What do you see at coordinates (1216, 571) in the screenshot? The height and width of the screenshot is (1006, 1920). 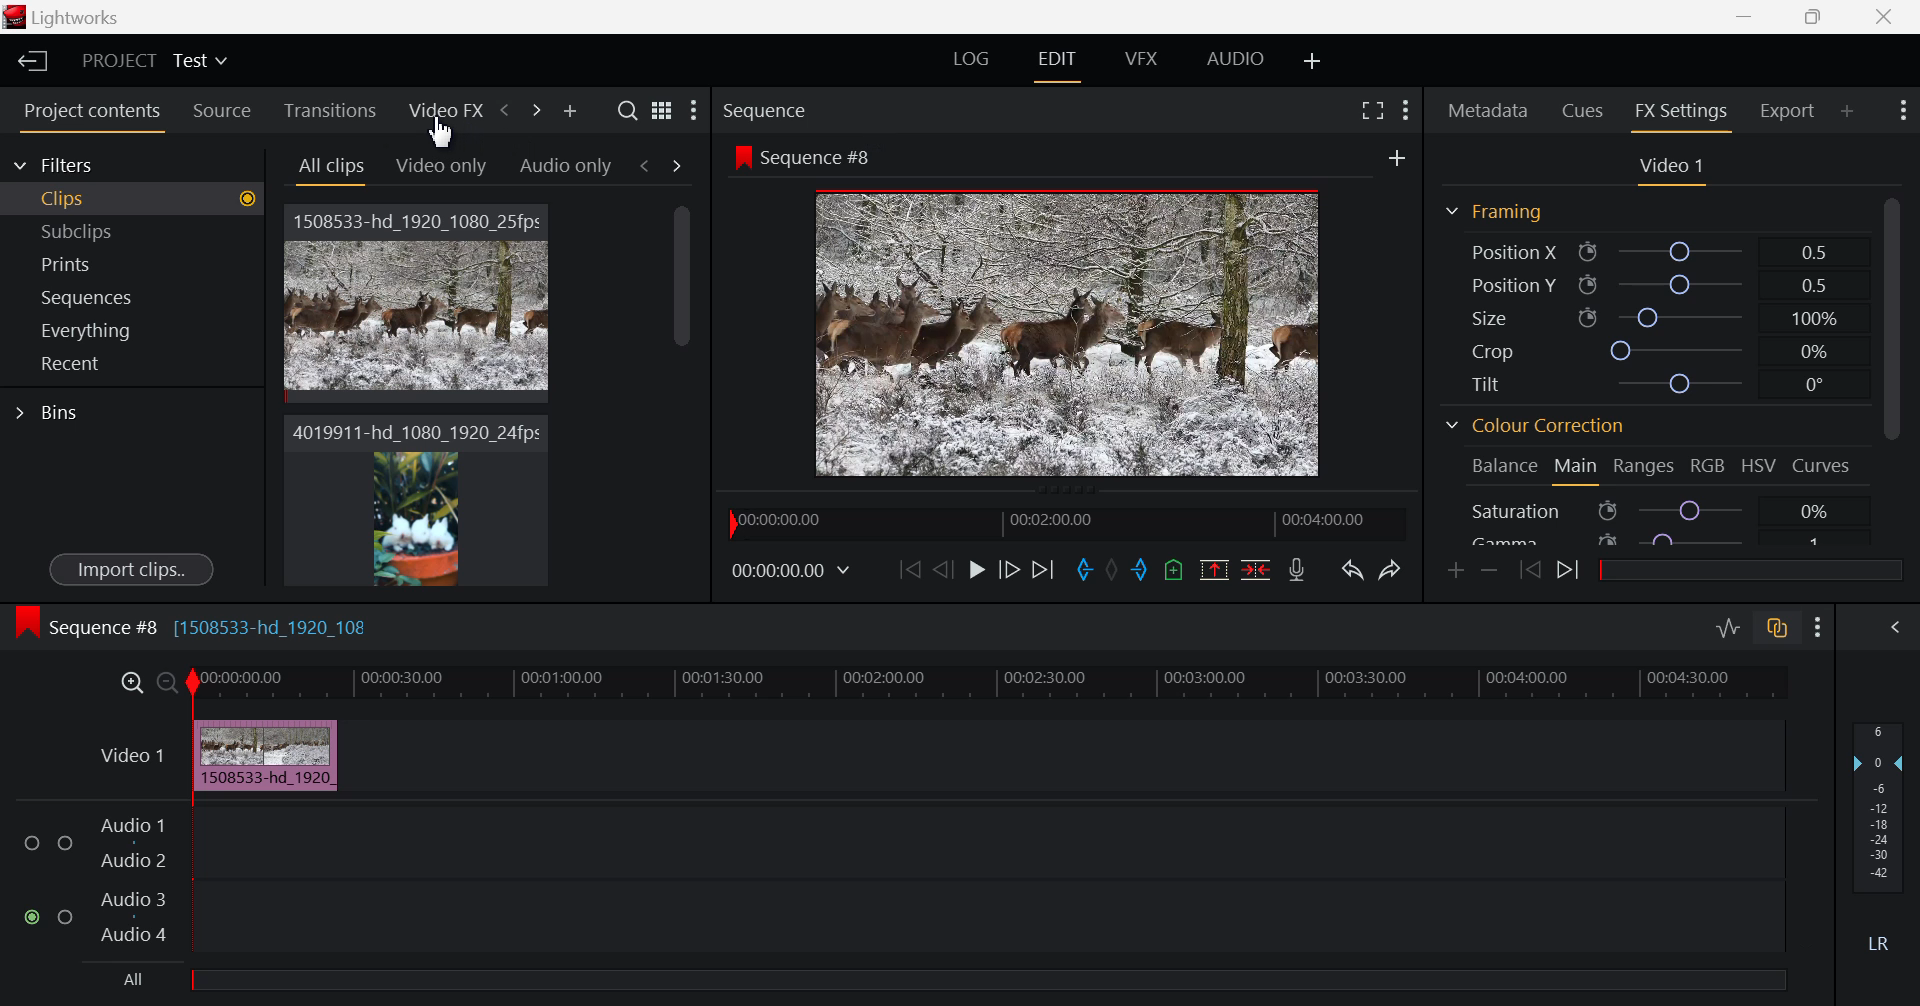 I see `Remove marked section` at bounding box center [1216, 571].